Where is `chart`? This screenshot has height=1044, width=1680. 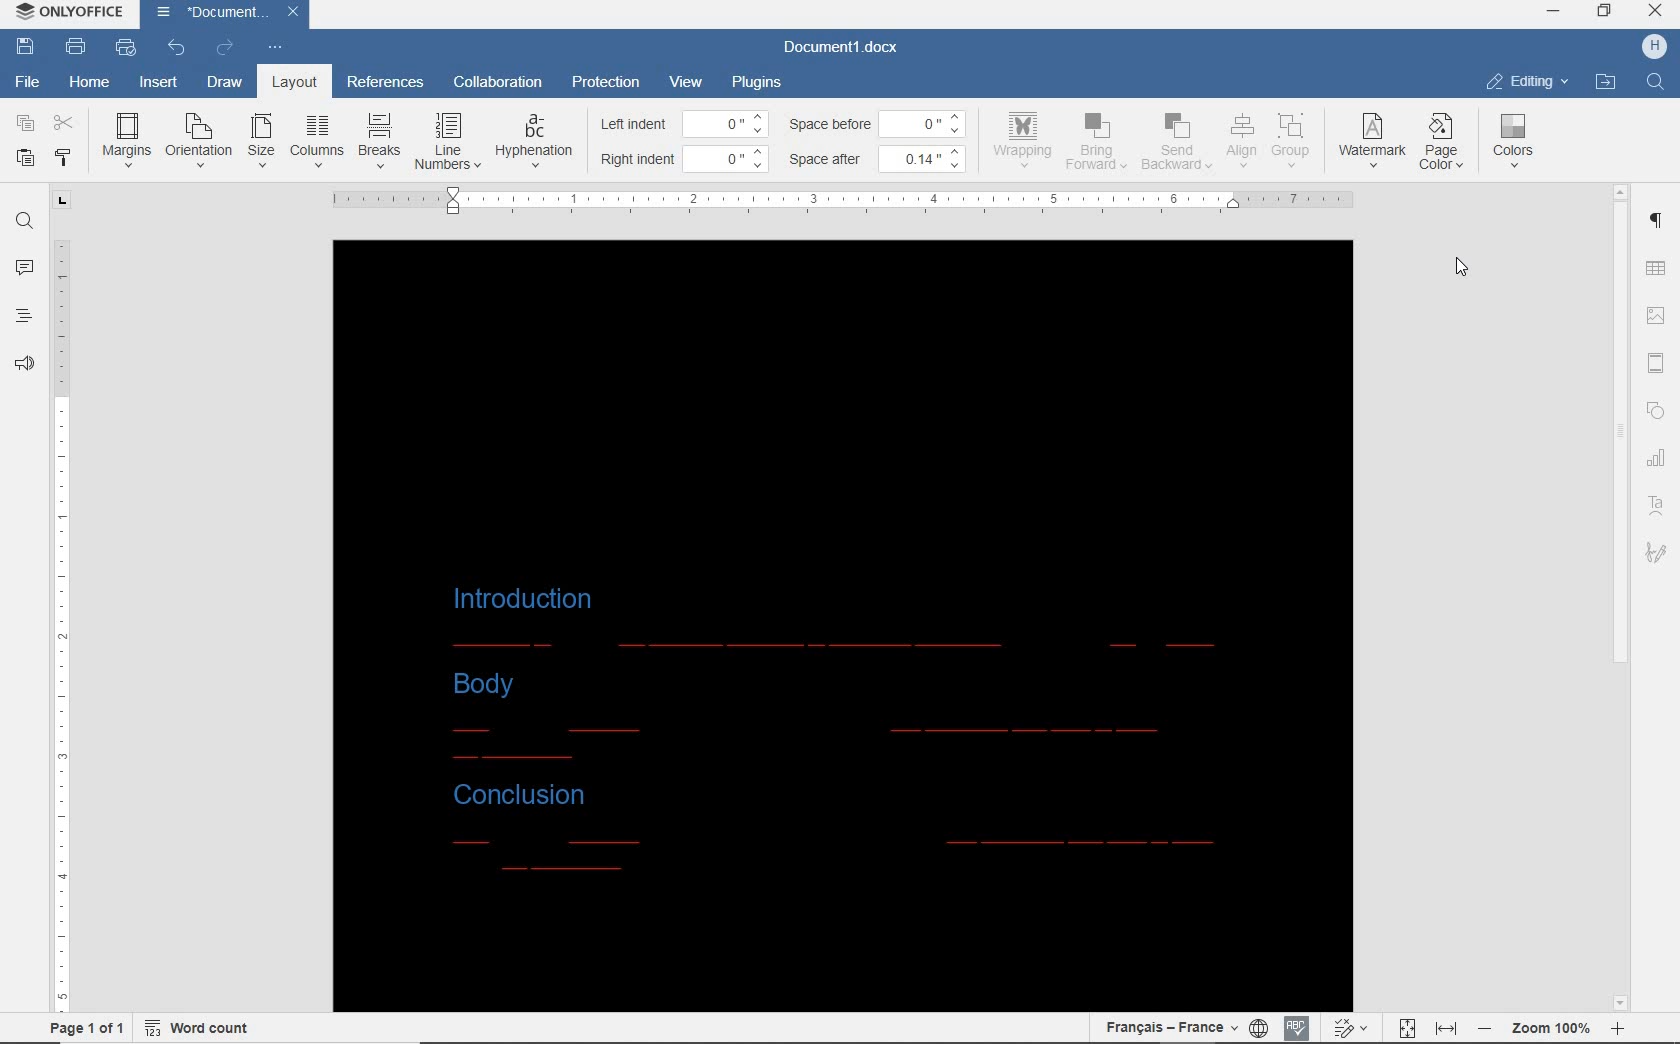
chart is located at coordinates (1658, 459).